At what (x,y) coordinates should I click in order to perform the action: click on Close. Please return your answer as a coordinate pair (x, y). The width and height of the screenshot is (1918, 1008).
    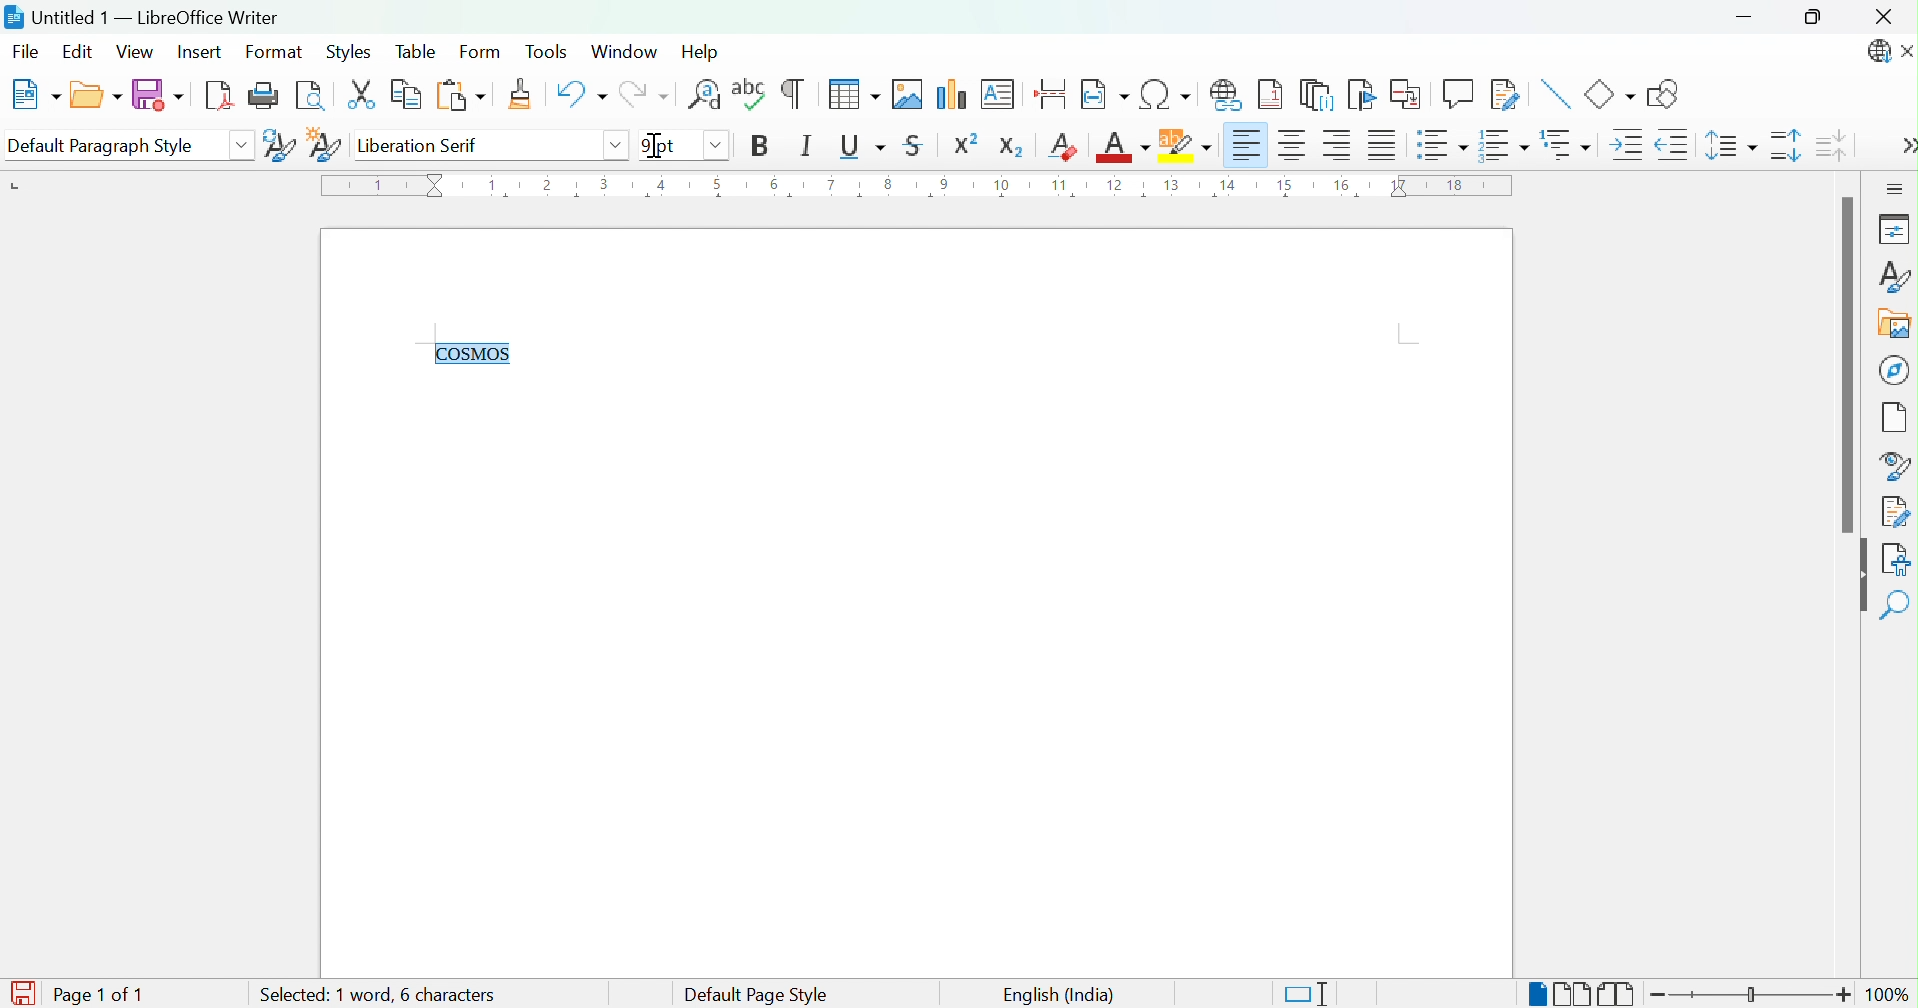
    Looking at the image, I should click on (1888, 15).